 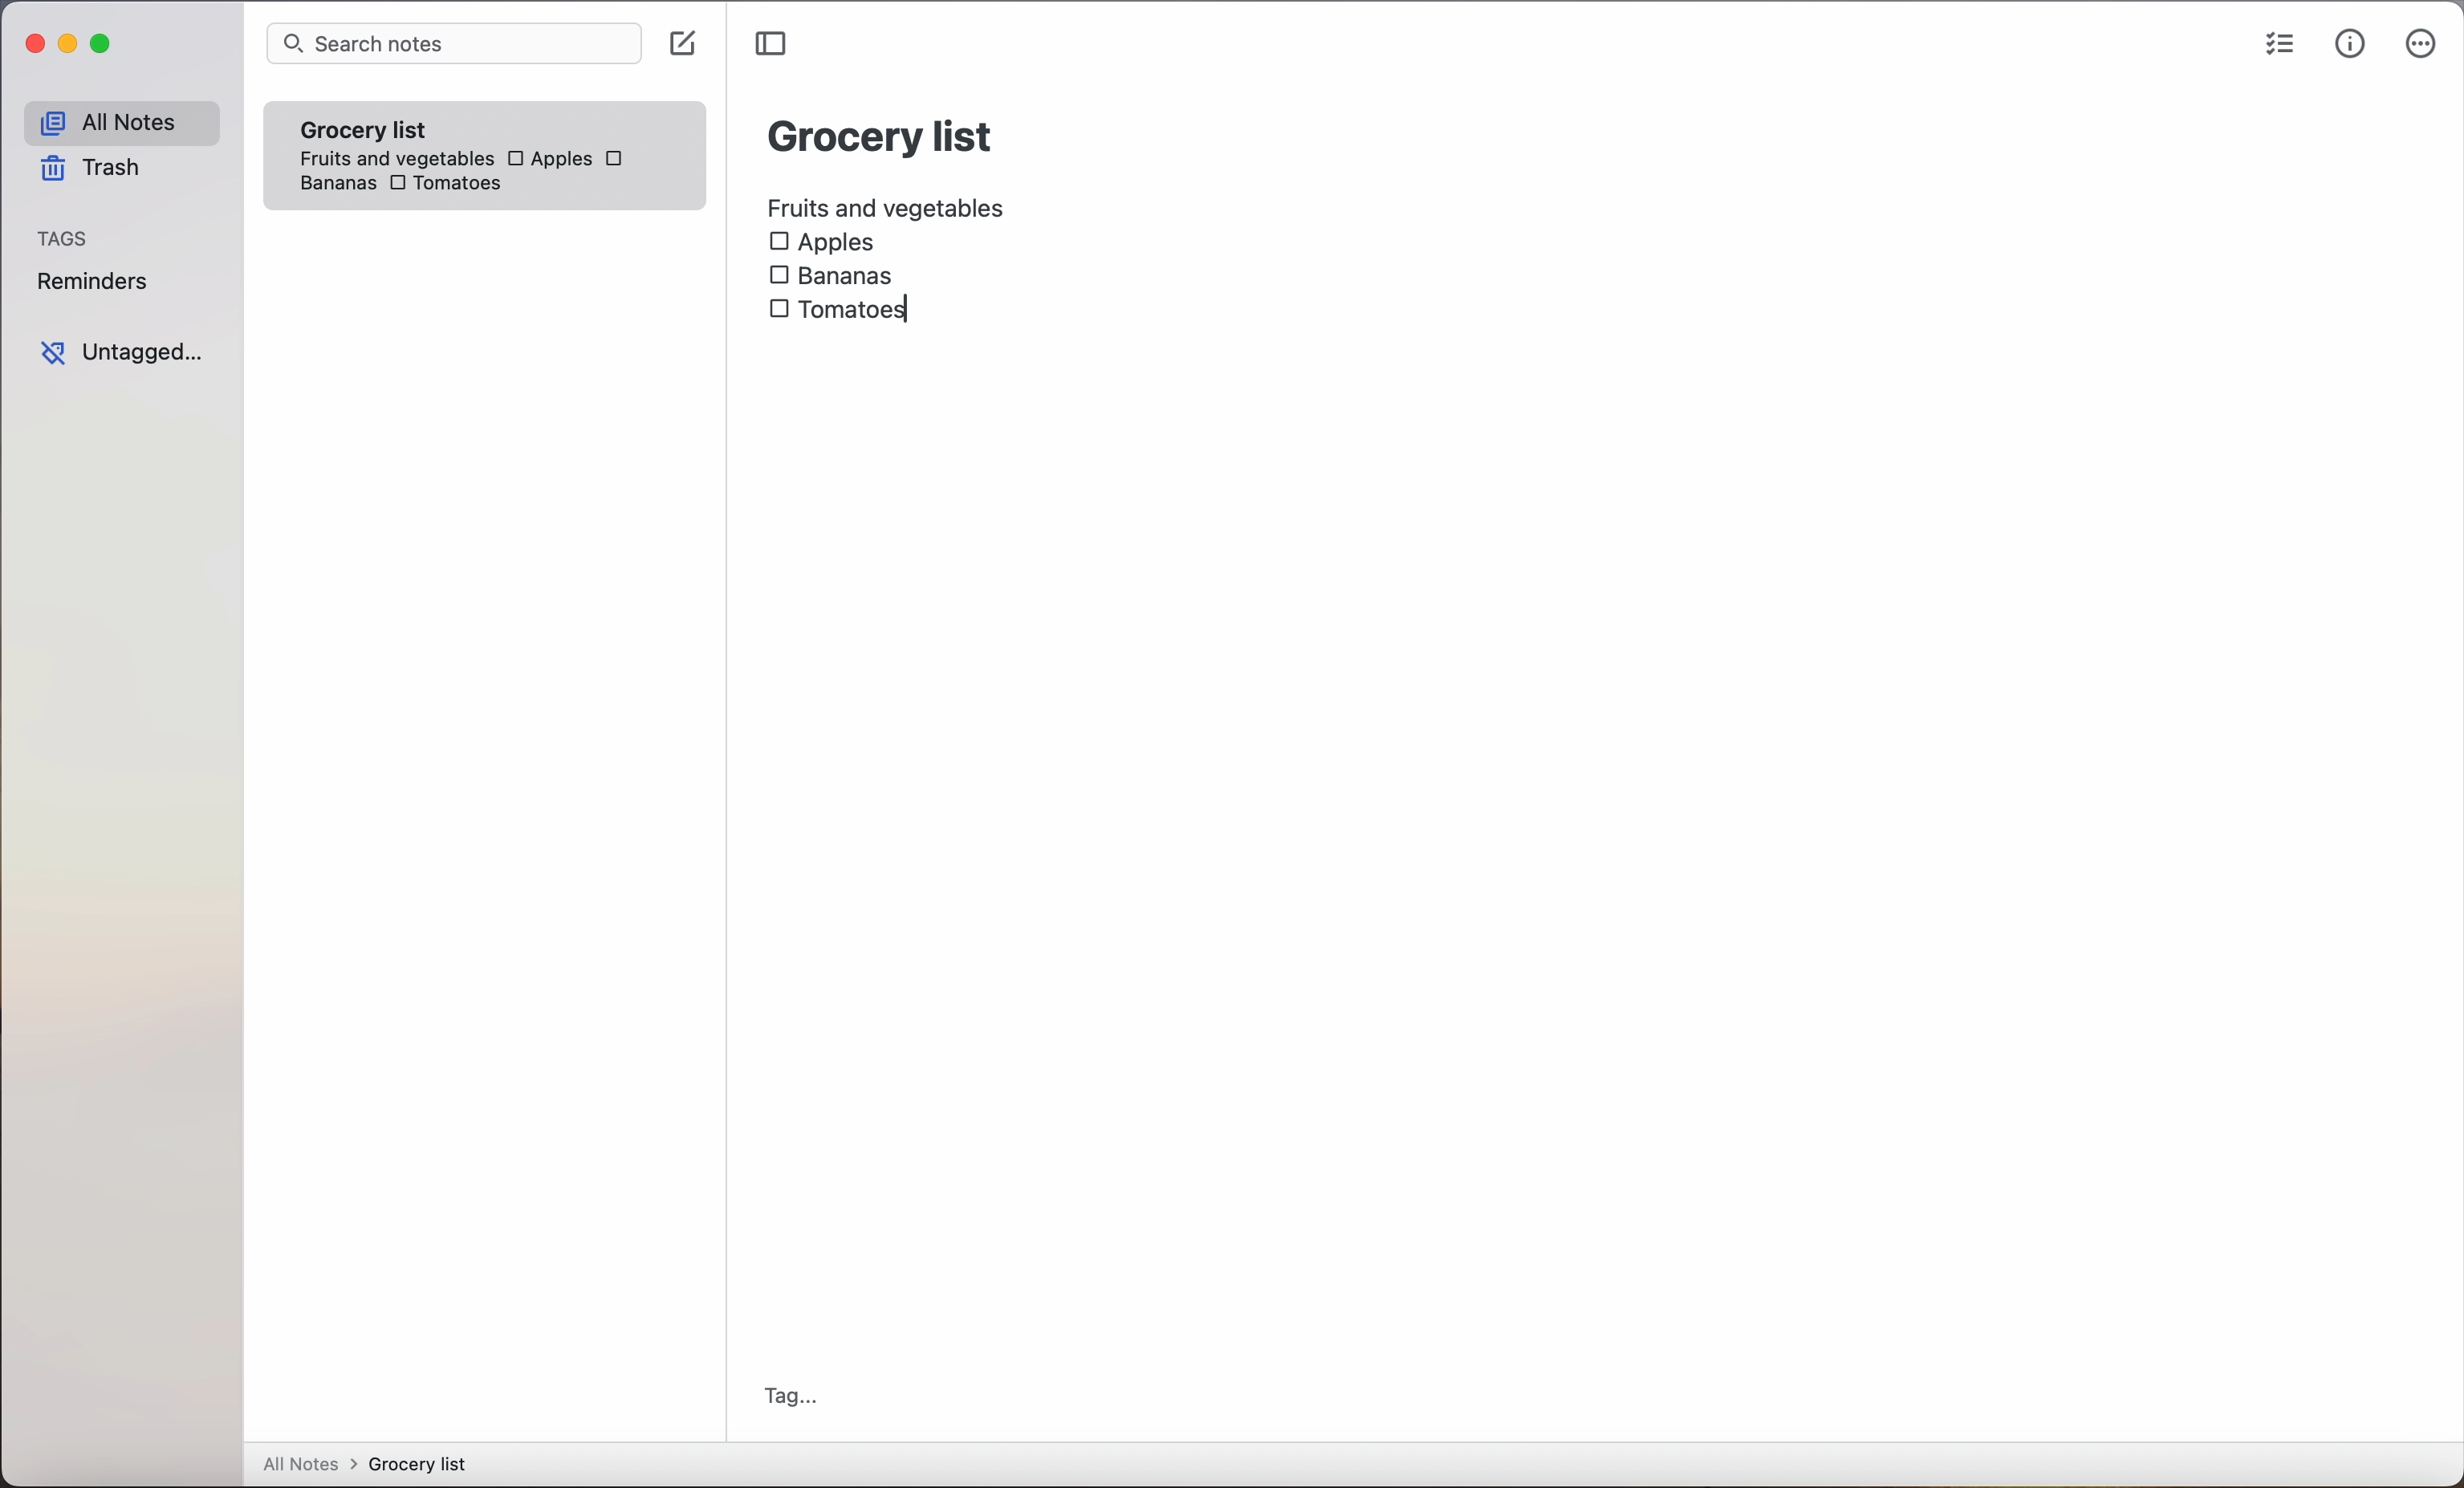 I want to click on Apples checkbox, so click(x=822, y=243).